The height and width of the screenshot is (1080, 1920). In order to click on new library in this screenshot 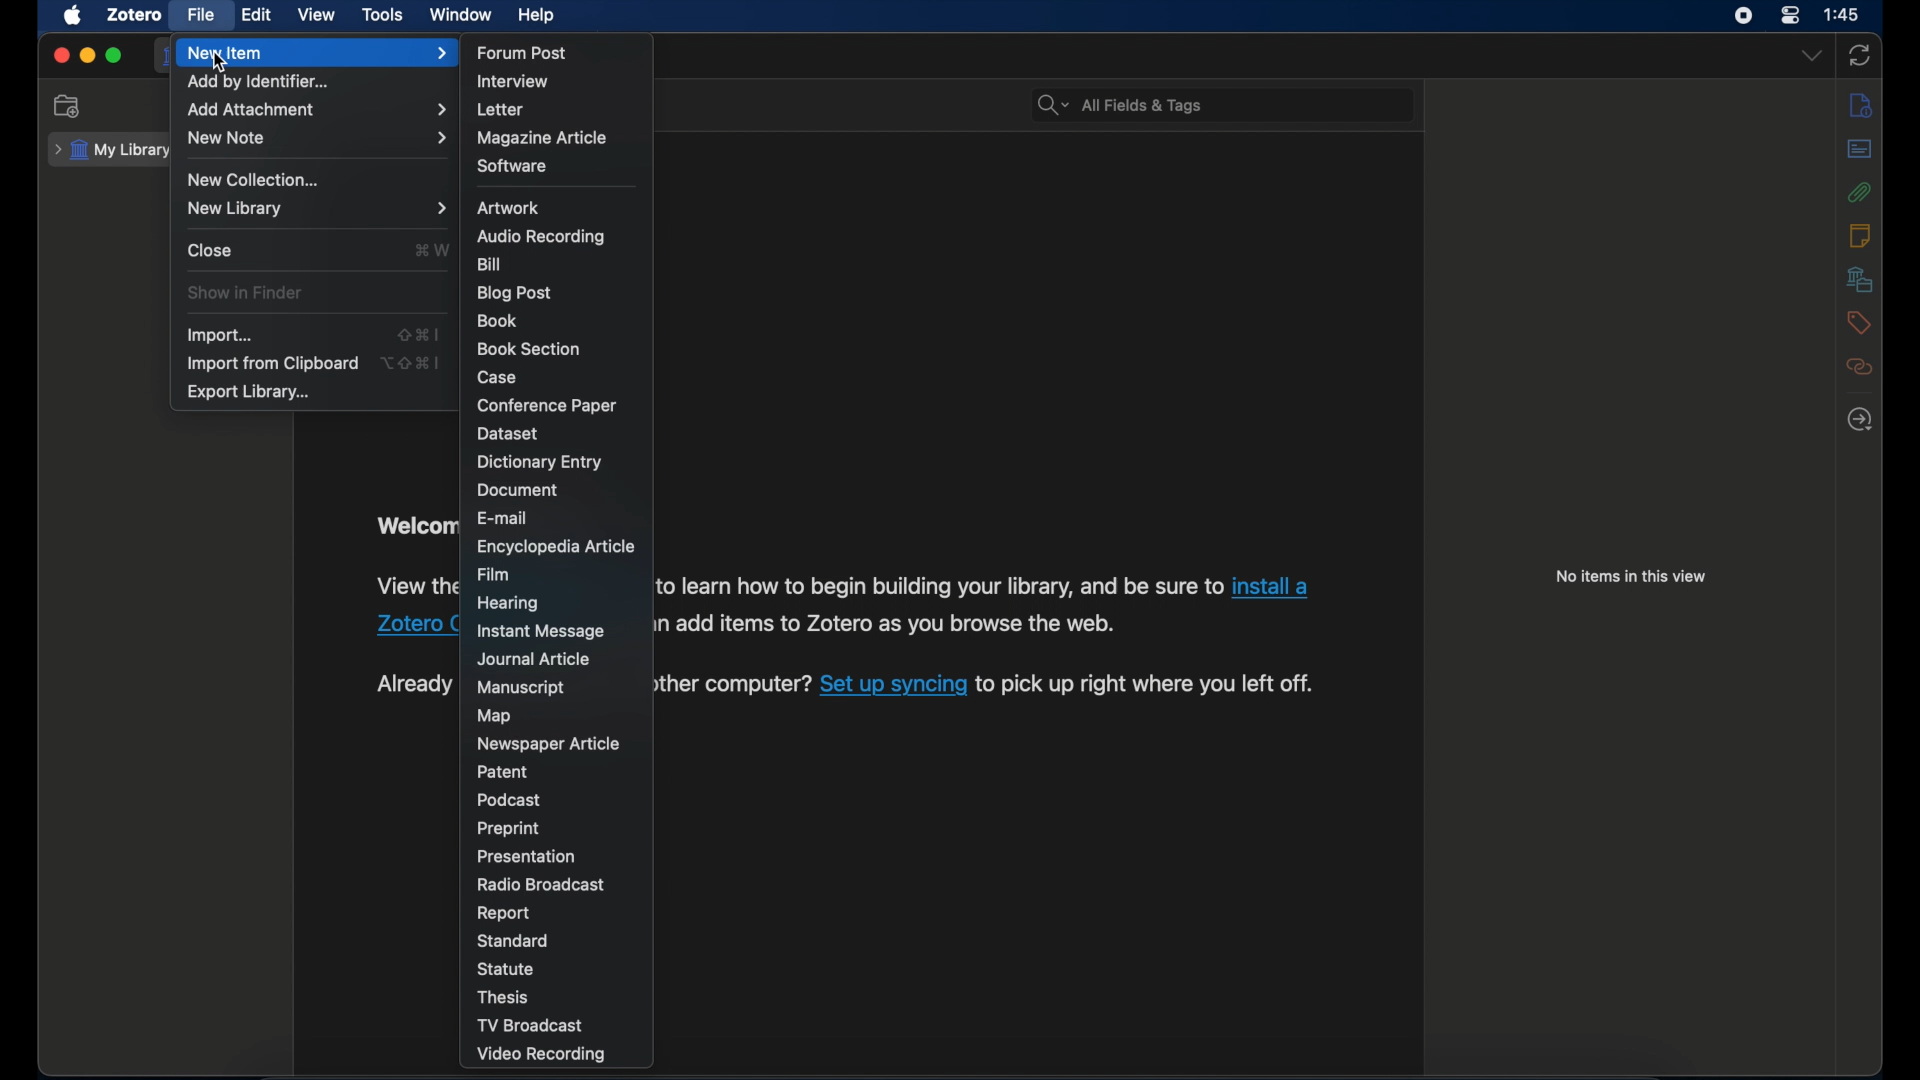, I will do `click(314, 209)`.